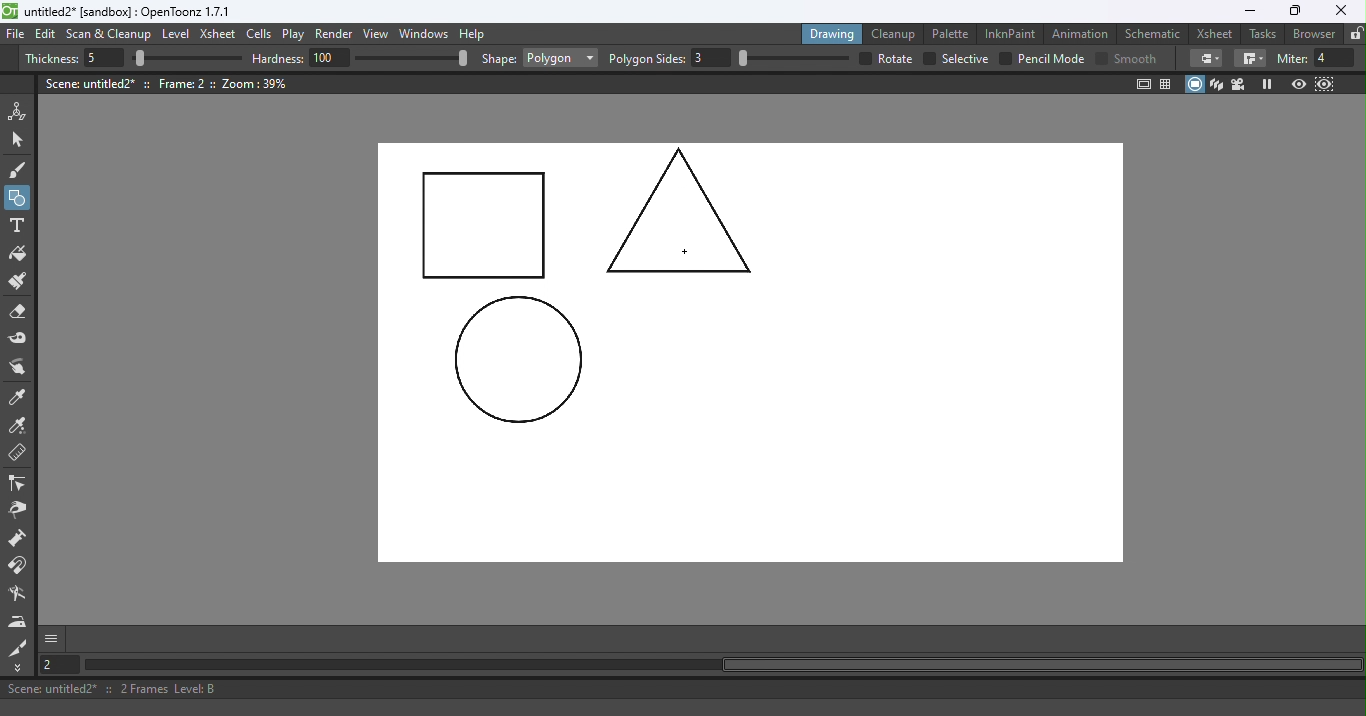  Describe the element at coordinates (330, 57) in the screenshot. I see `100` at that location.